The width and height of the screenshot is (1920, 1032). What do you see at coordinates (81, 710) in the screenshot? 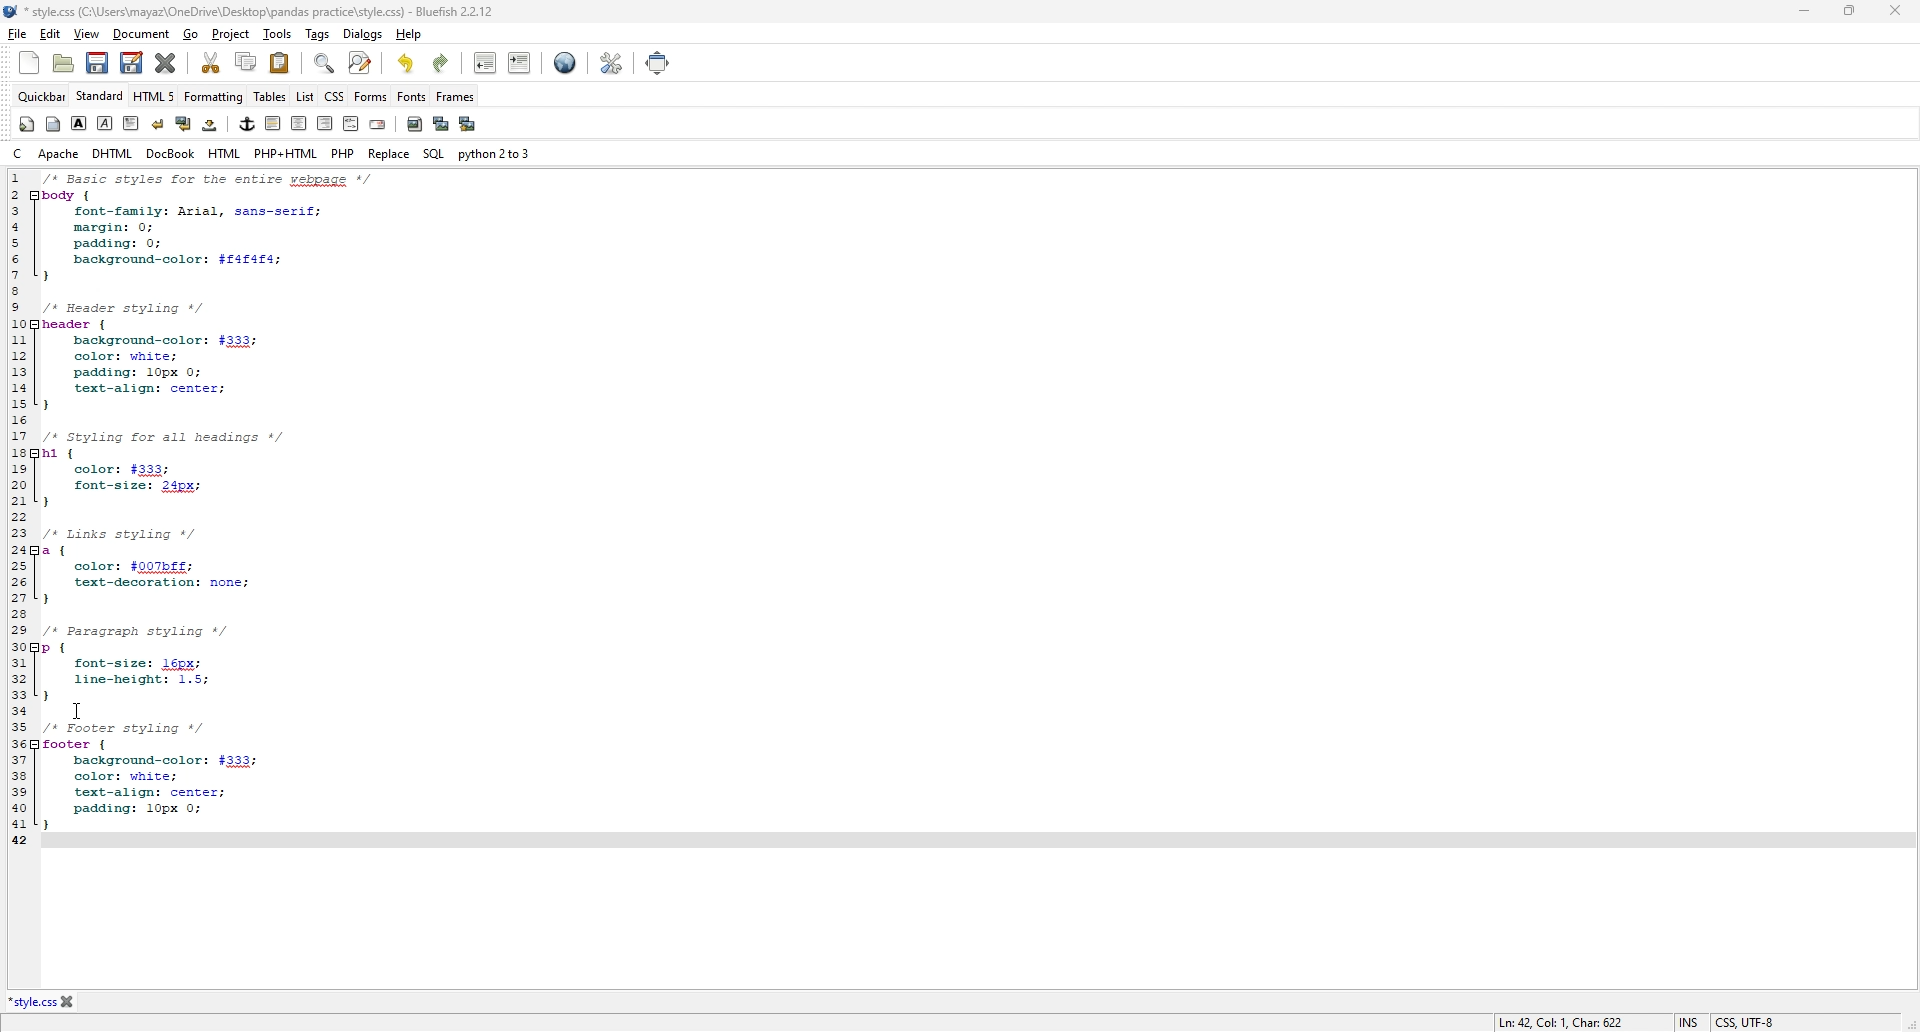
I see `Cursor` at bounding box center [81, 710].